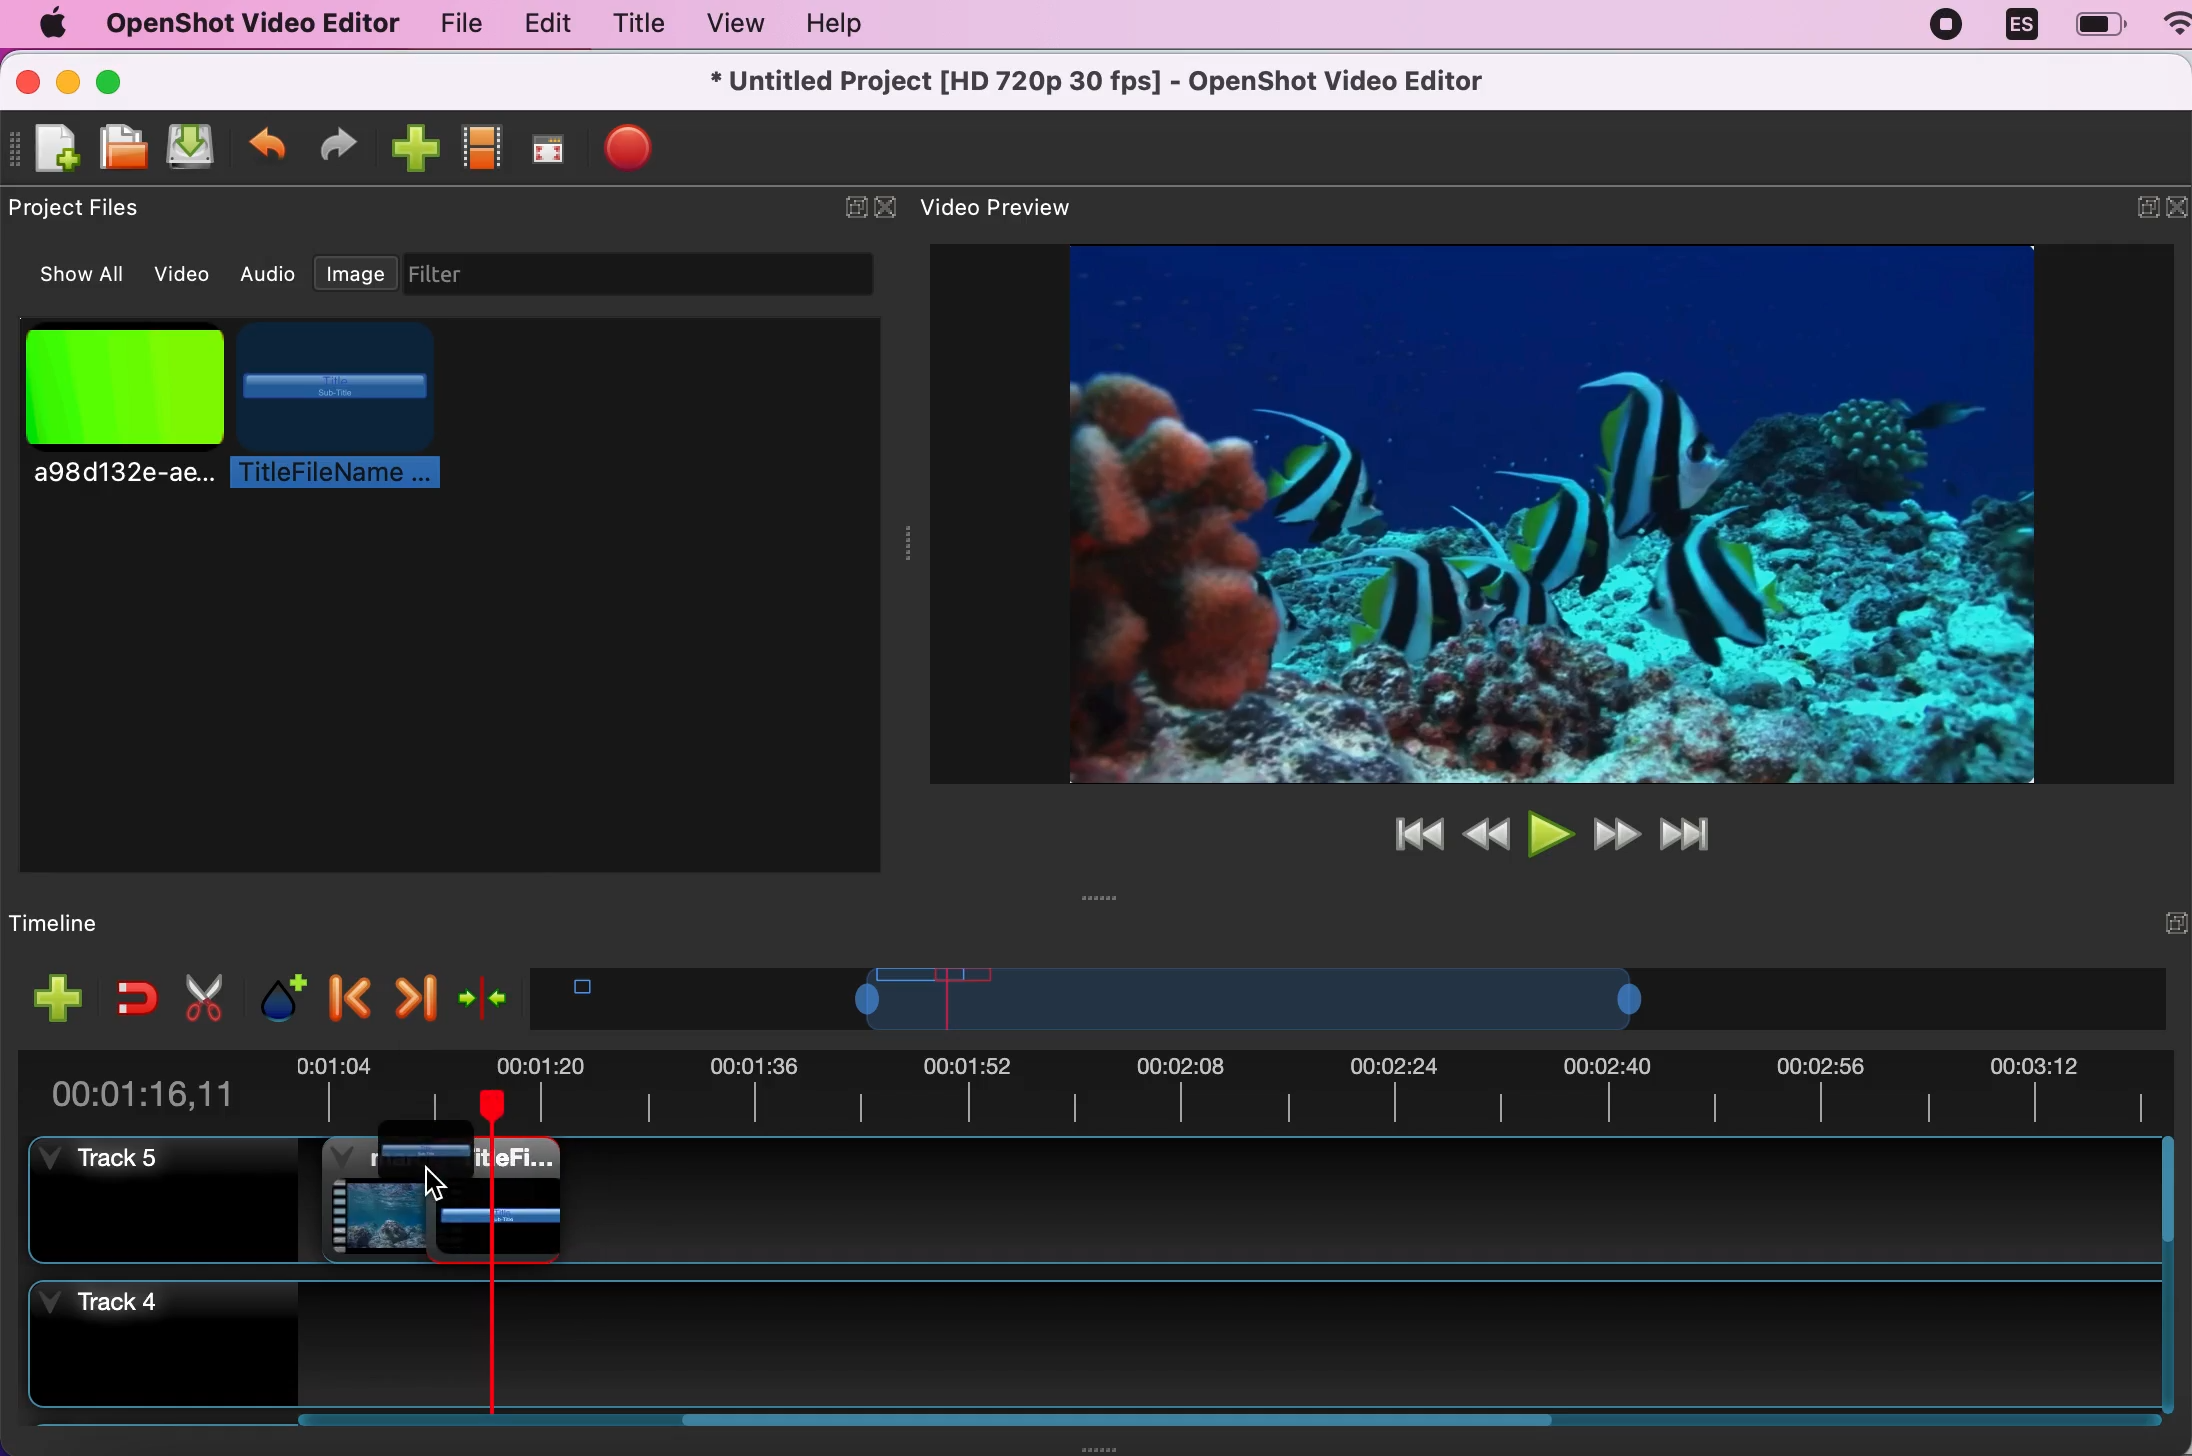 The image size is (2192, 1456). Describe the element at coordinates (1617, 833) in the screenshot. I see `fast forward` at that location.